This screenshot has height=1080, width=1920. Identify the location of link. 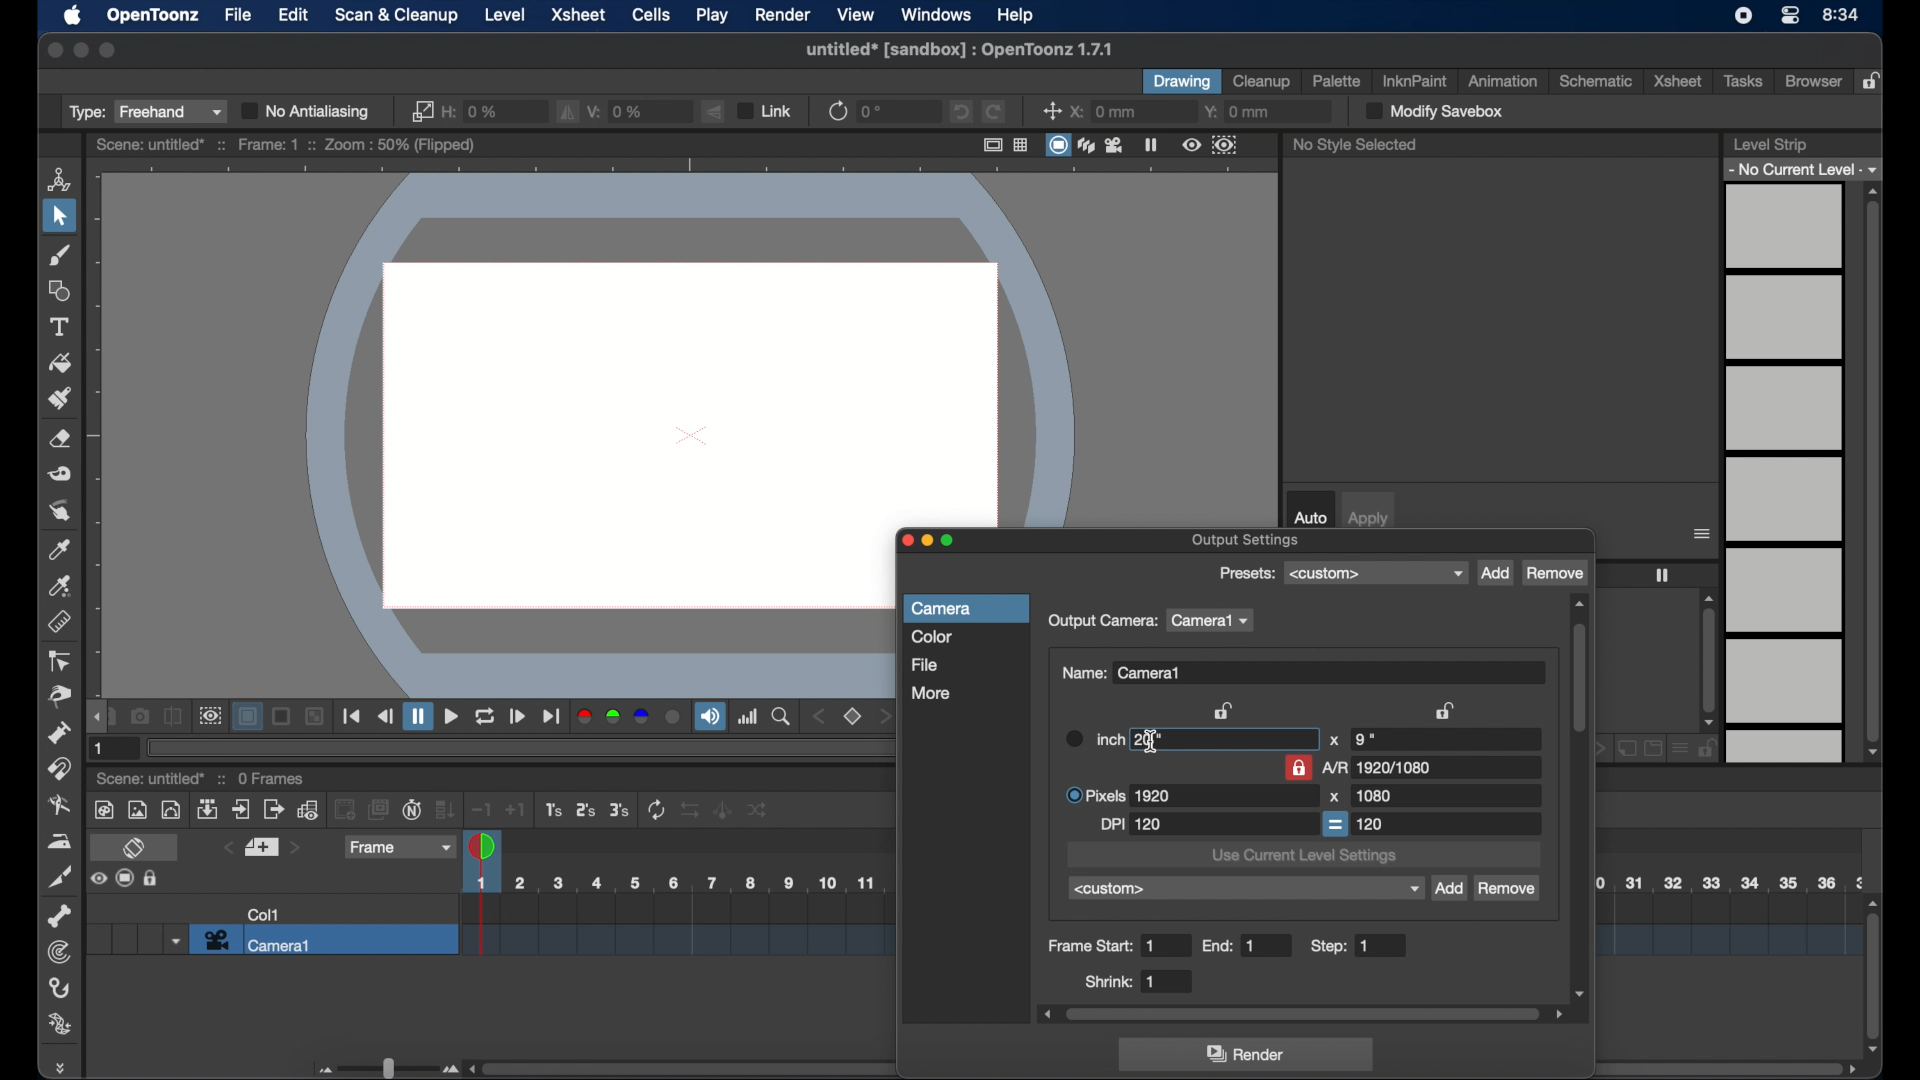
(764, 110).